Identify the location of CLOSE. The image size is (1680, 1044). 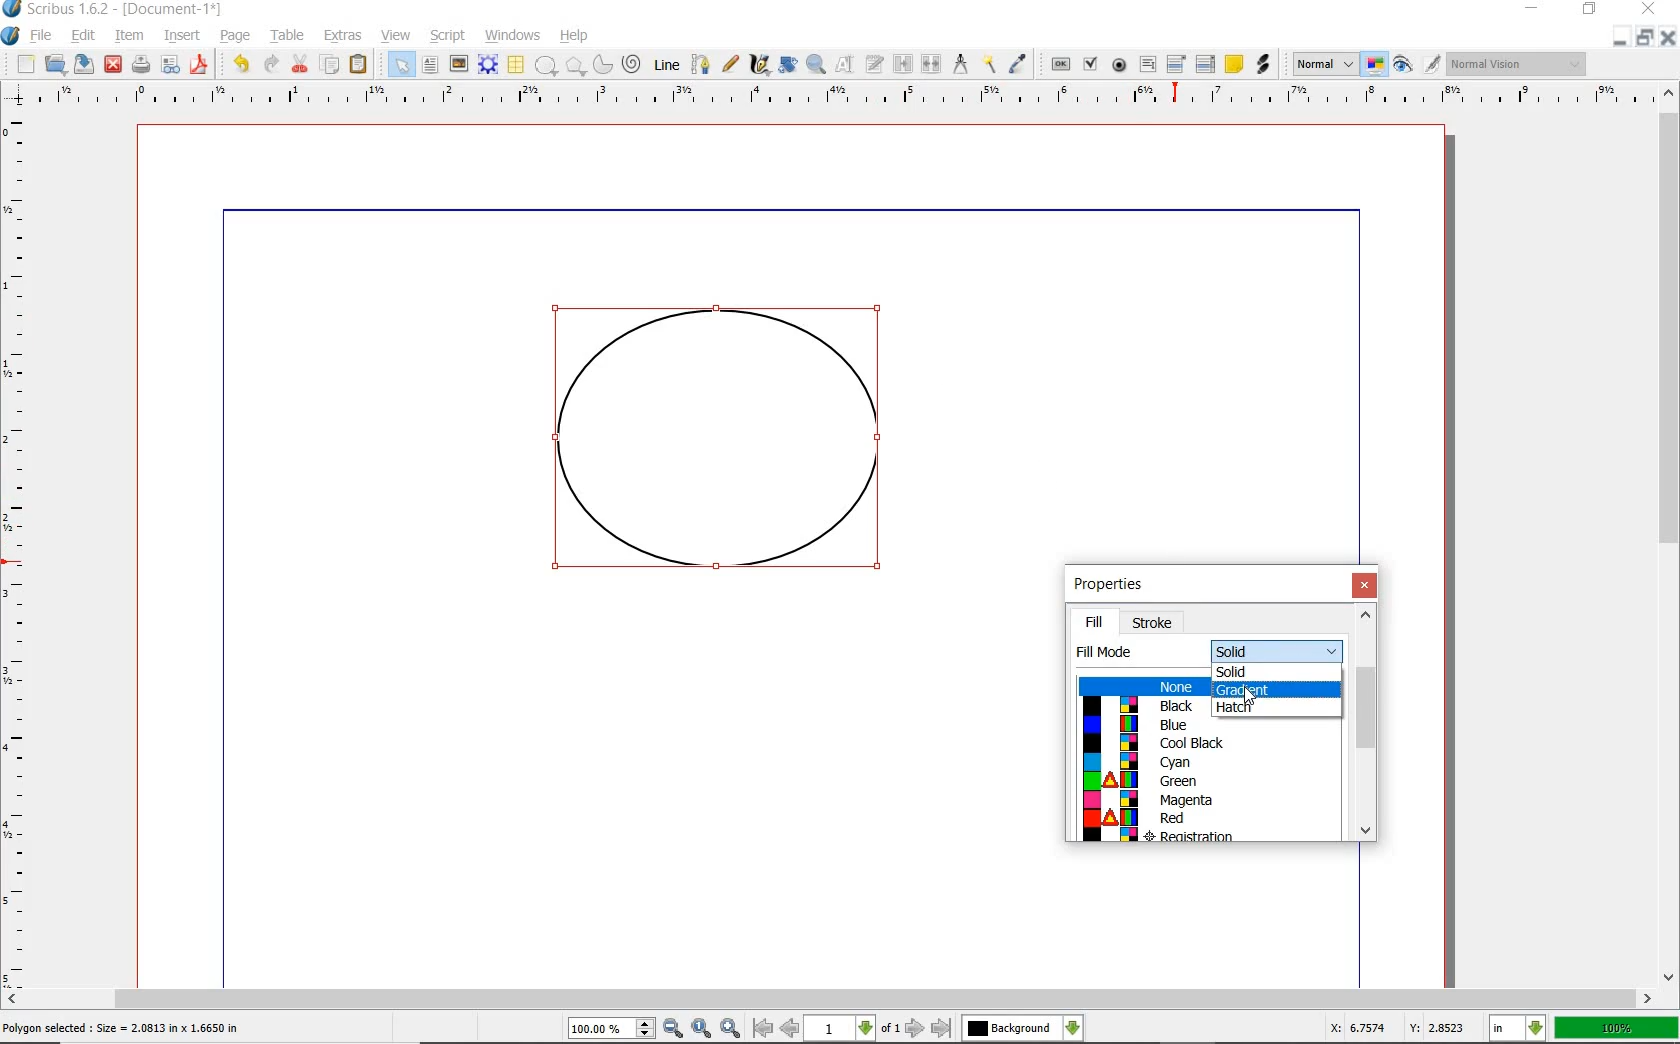
(113, 65).